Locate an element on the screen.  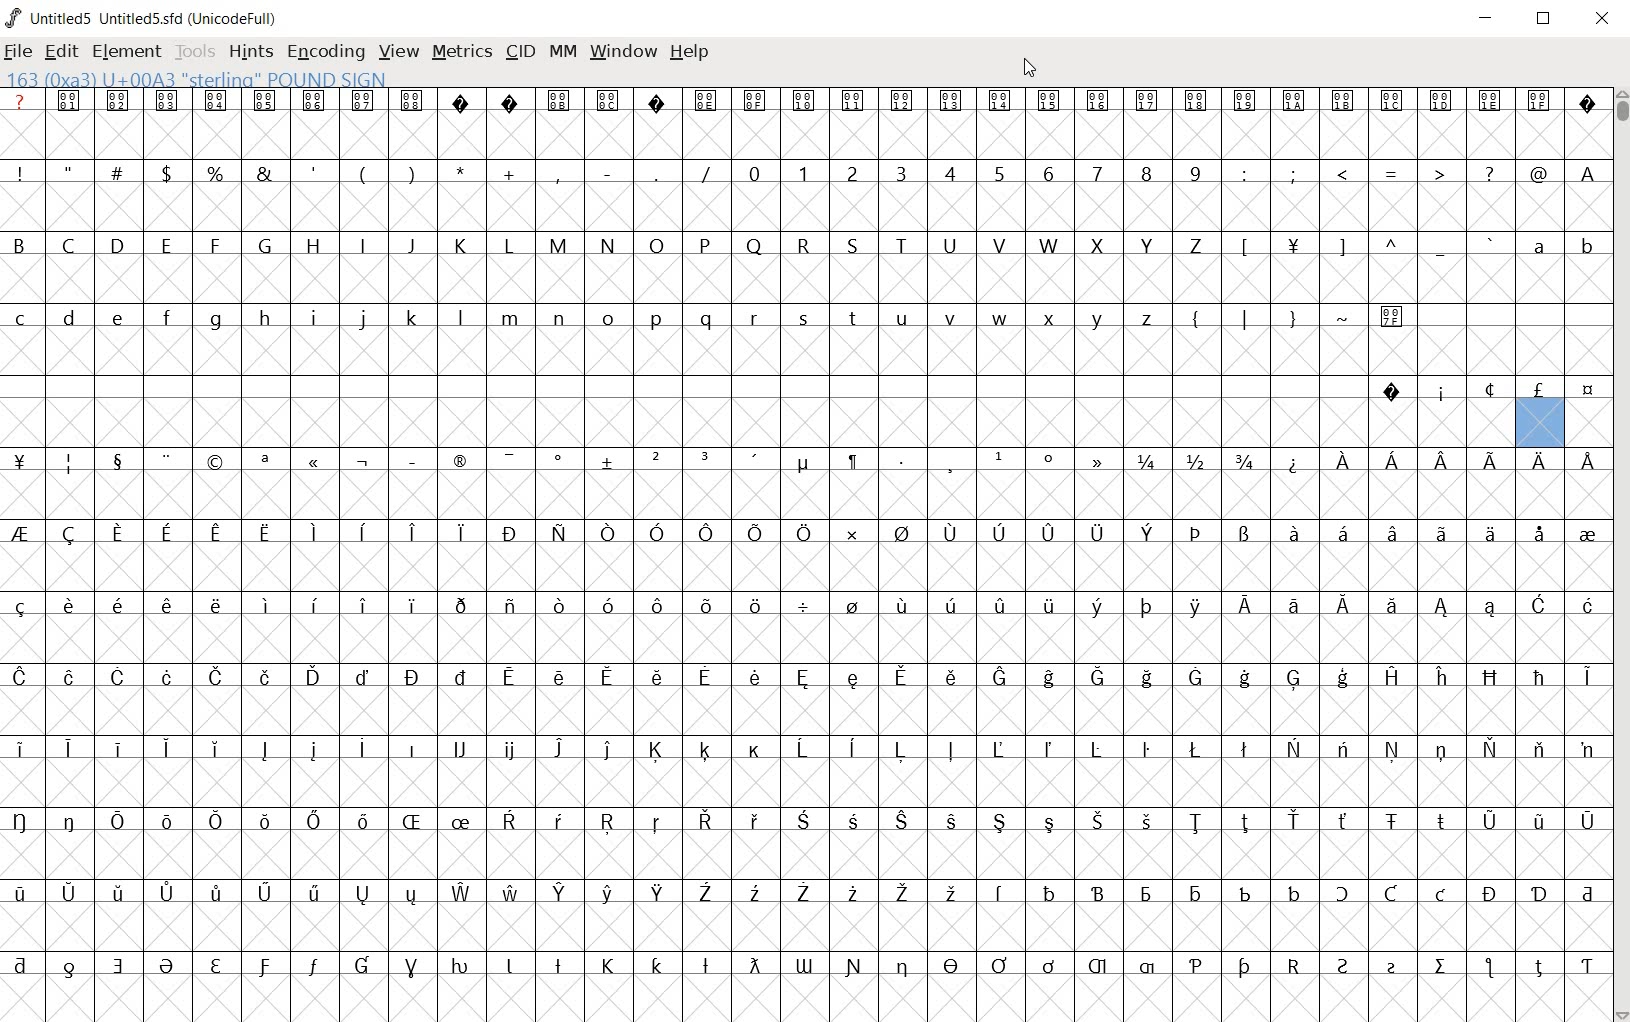
Symbol is located at coordinates (268, 530).